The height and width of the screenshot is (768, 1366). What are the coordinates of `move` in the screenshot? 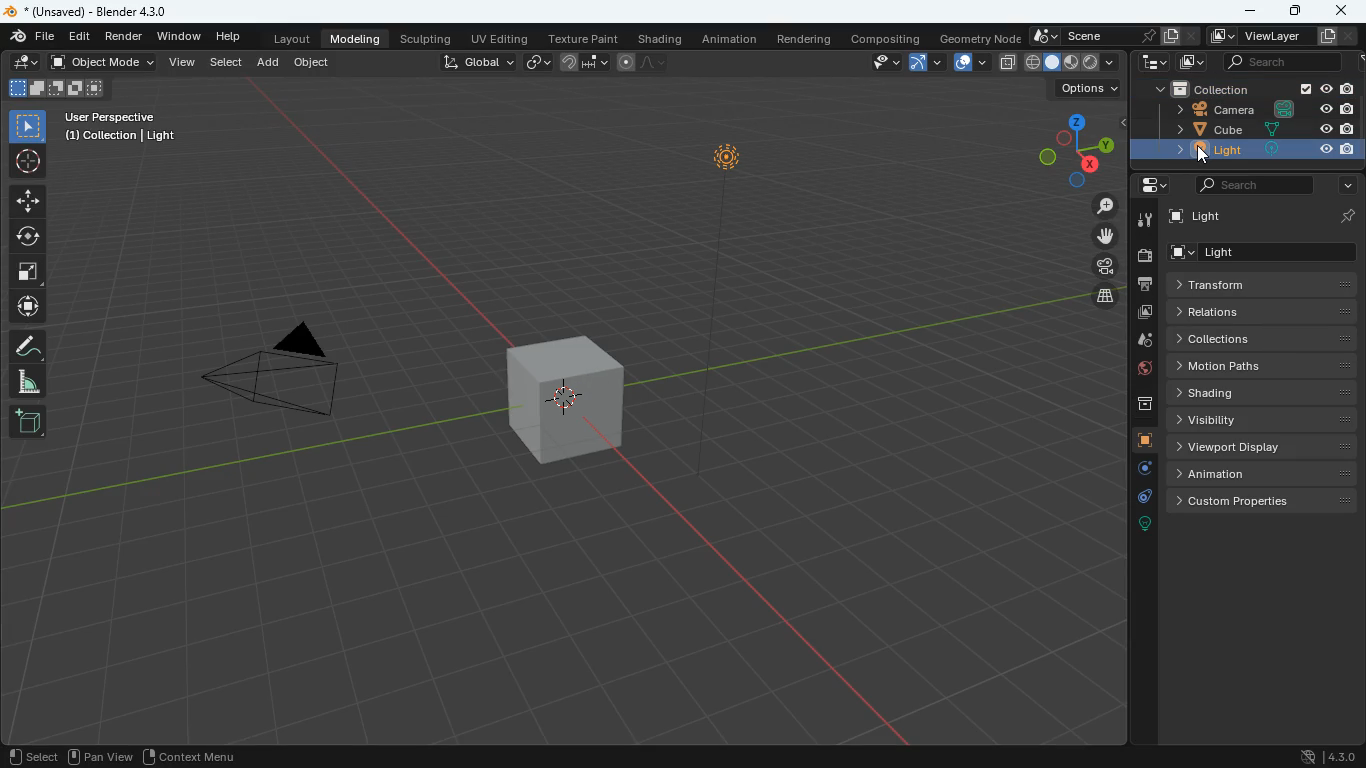 It's located at (26, 200).